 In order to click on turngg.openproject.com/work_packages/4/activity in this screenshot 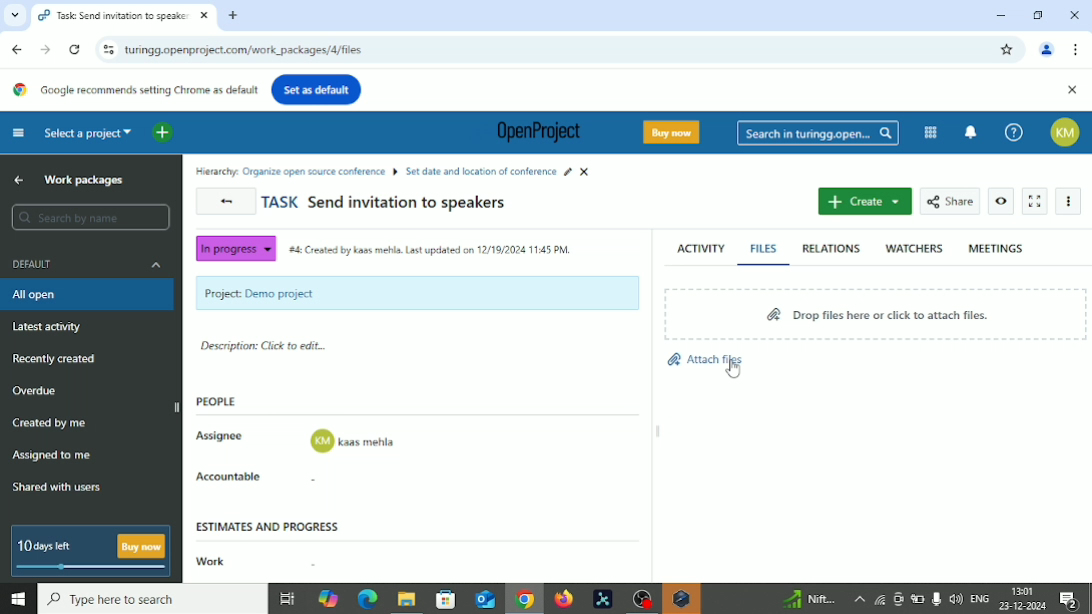, I will do `click(250, 51)`.